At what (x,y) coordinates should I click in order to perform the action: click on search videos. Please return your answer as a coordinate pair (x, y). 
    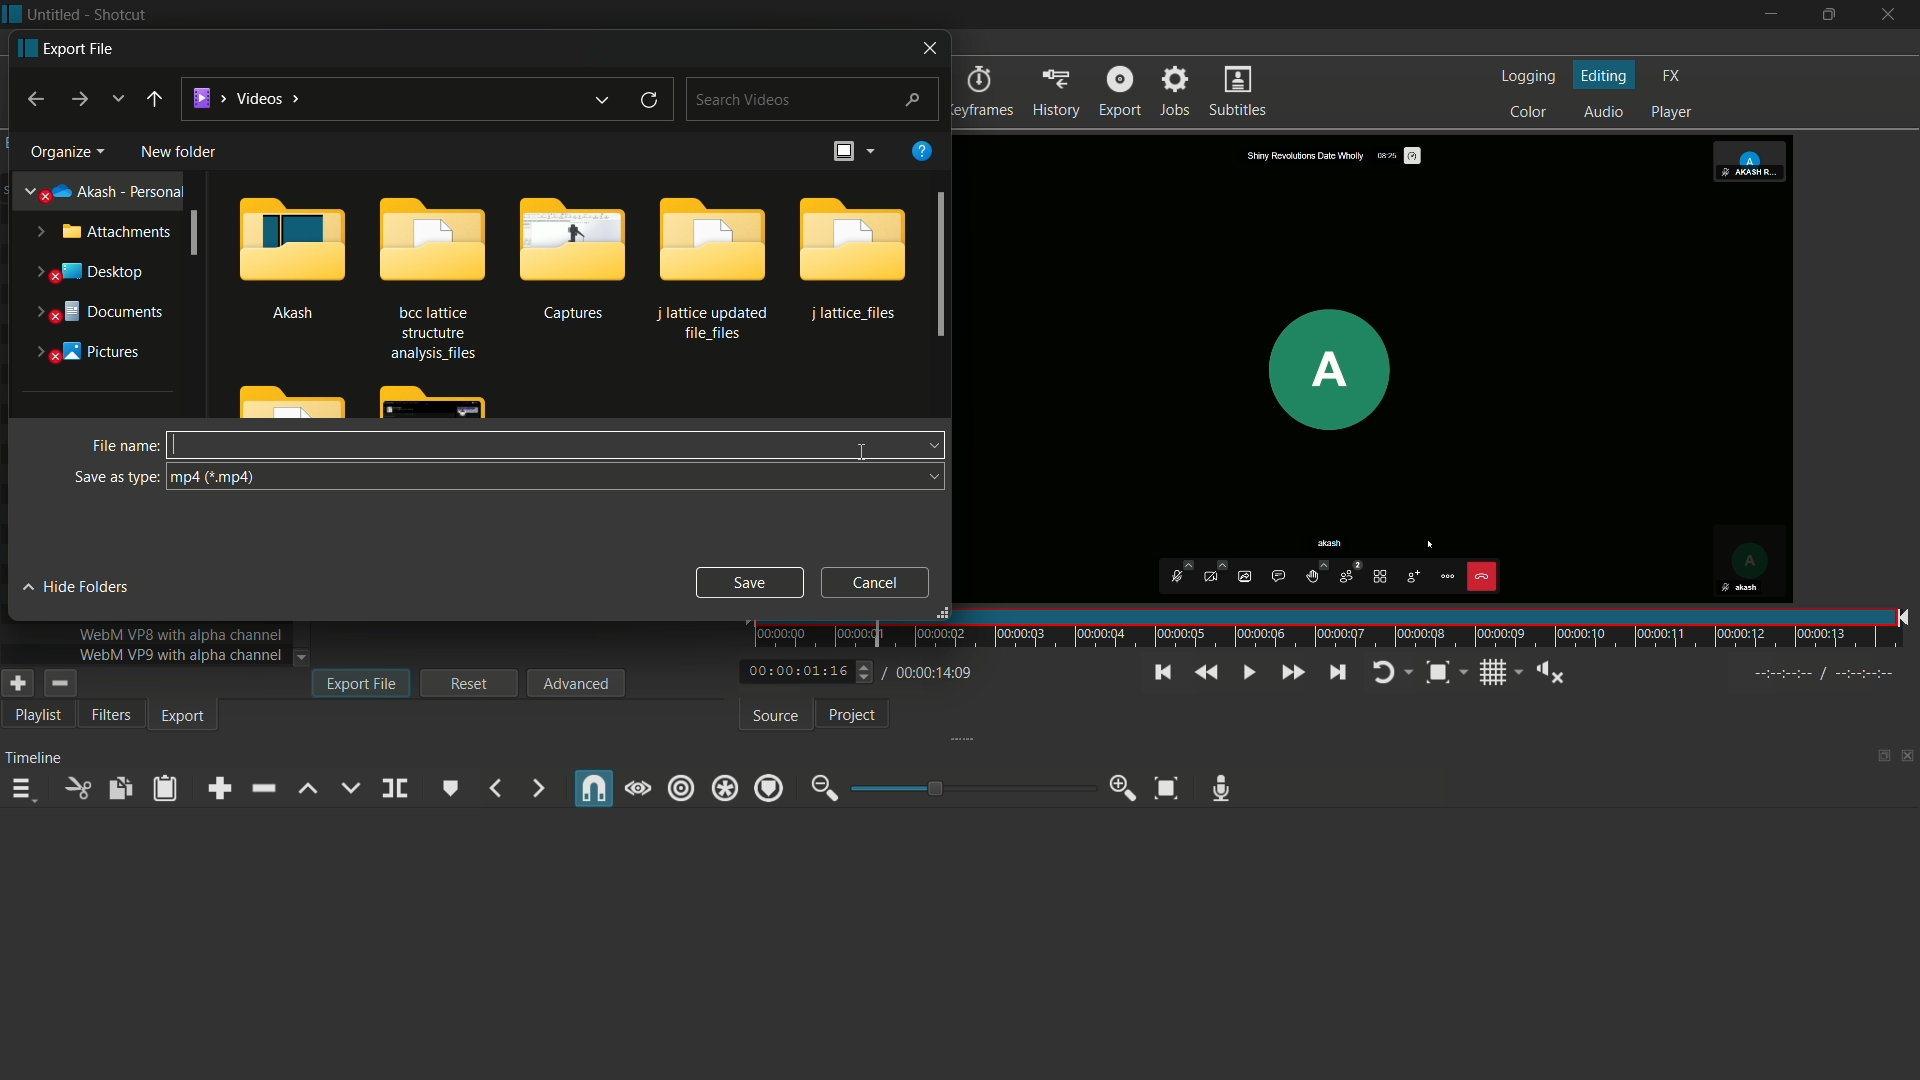
    Looking at the image, I should click on (815, 99).